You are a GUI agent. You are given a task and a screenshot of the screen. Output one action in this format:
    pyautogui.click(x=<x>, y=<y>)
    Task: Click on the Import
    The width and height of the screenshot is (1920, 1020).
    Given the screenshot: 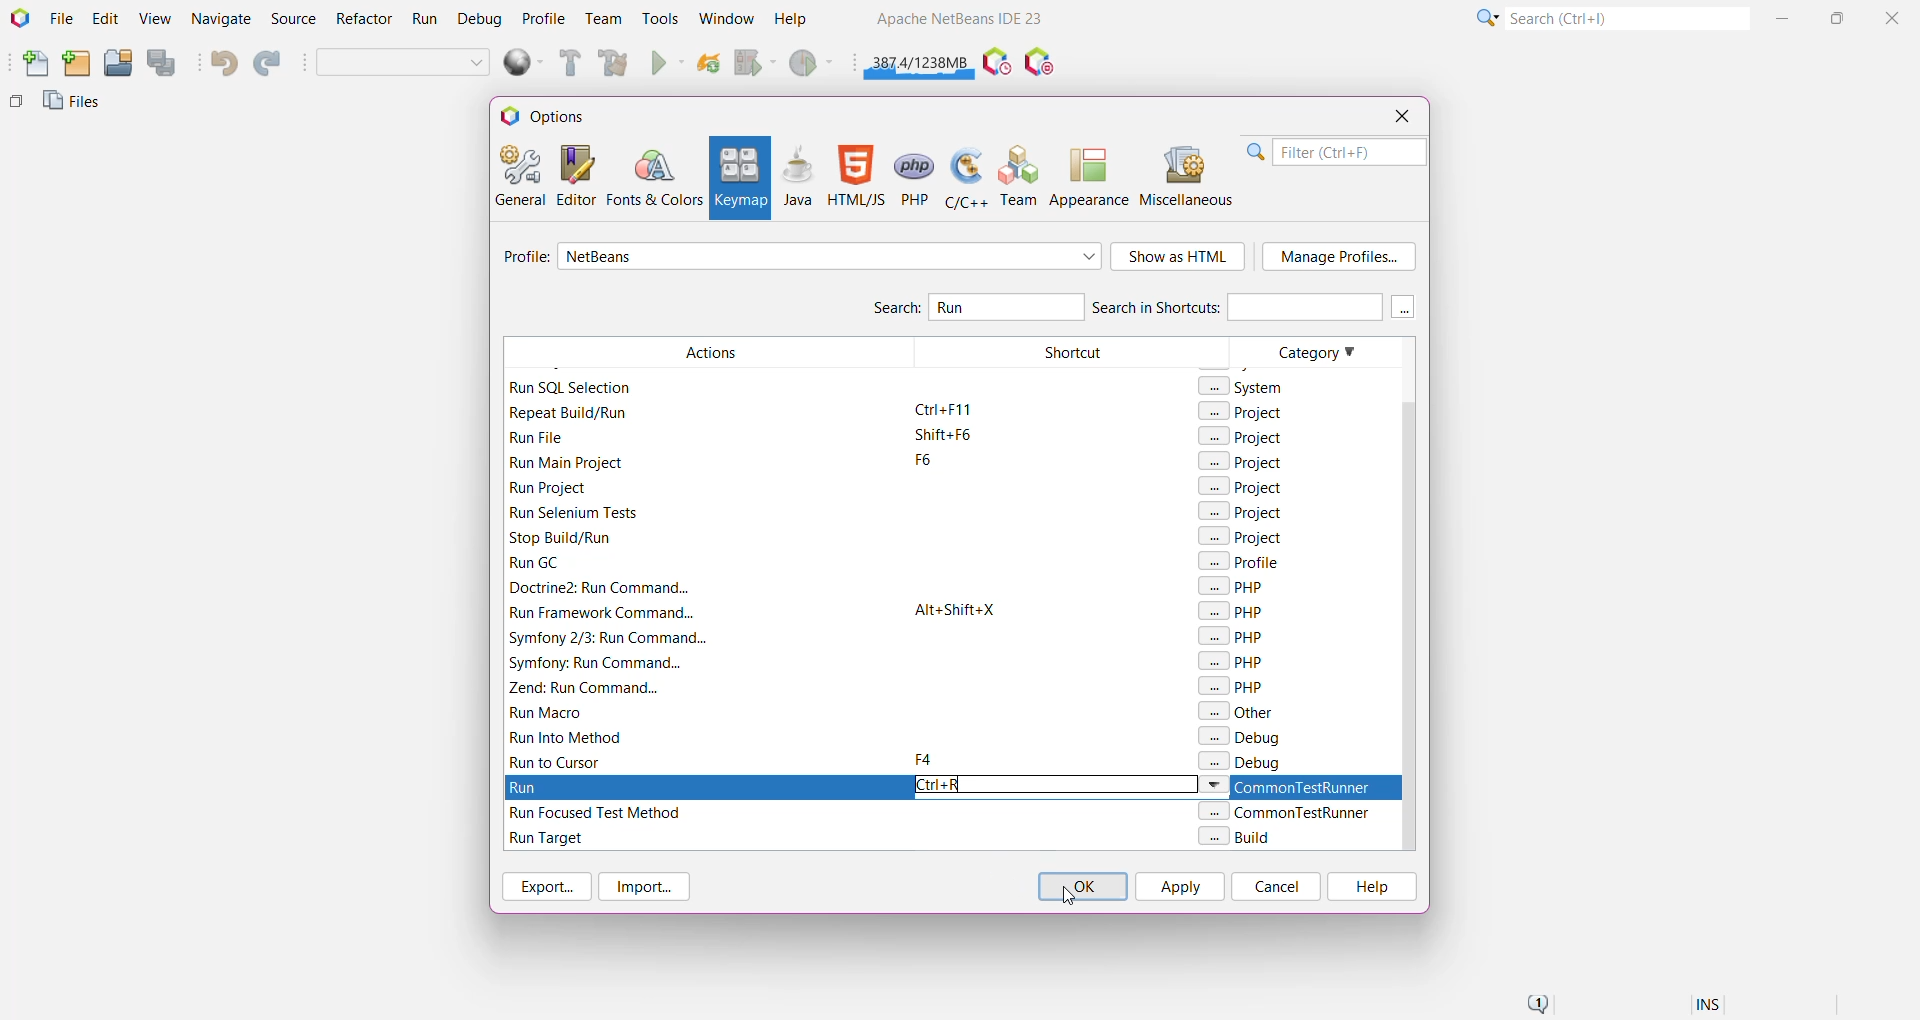 What is the action you would take?
    pyautogui.click(x=648, y=887)
    